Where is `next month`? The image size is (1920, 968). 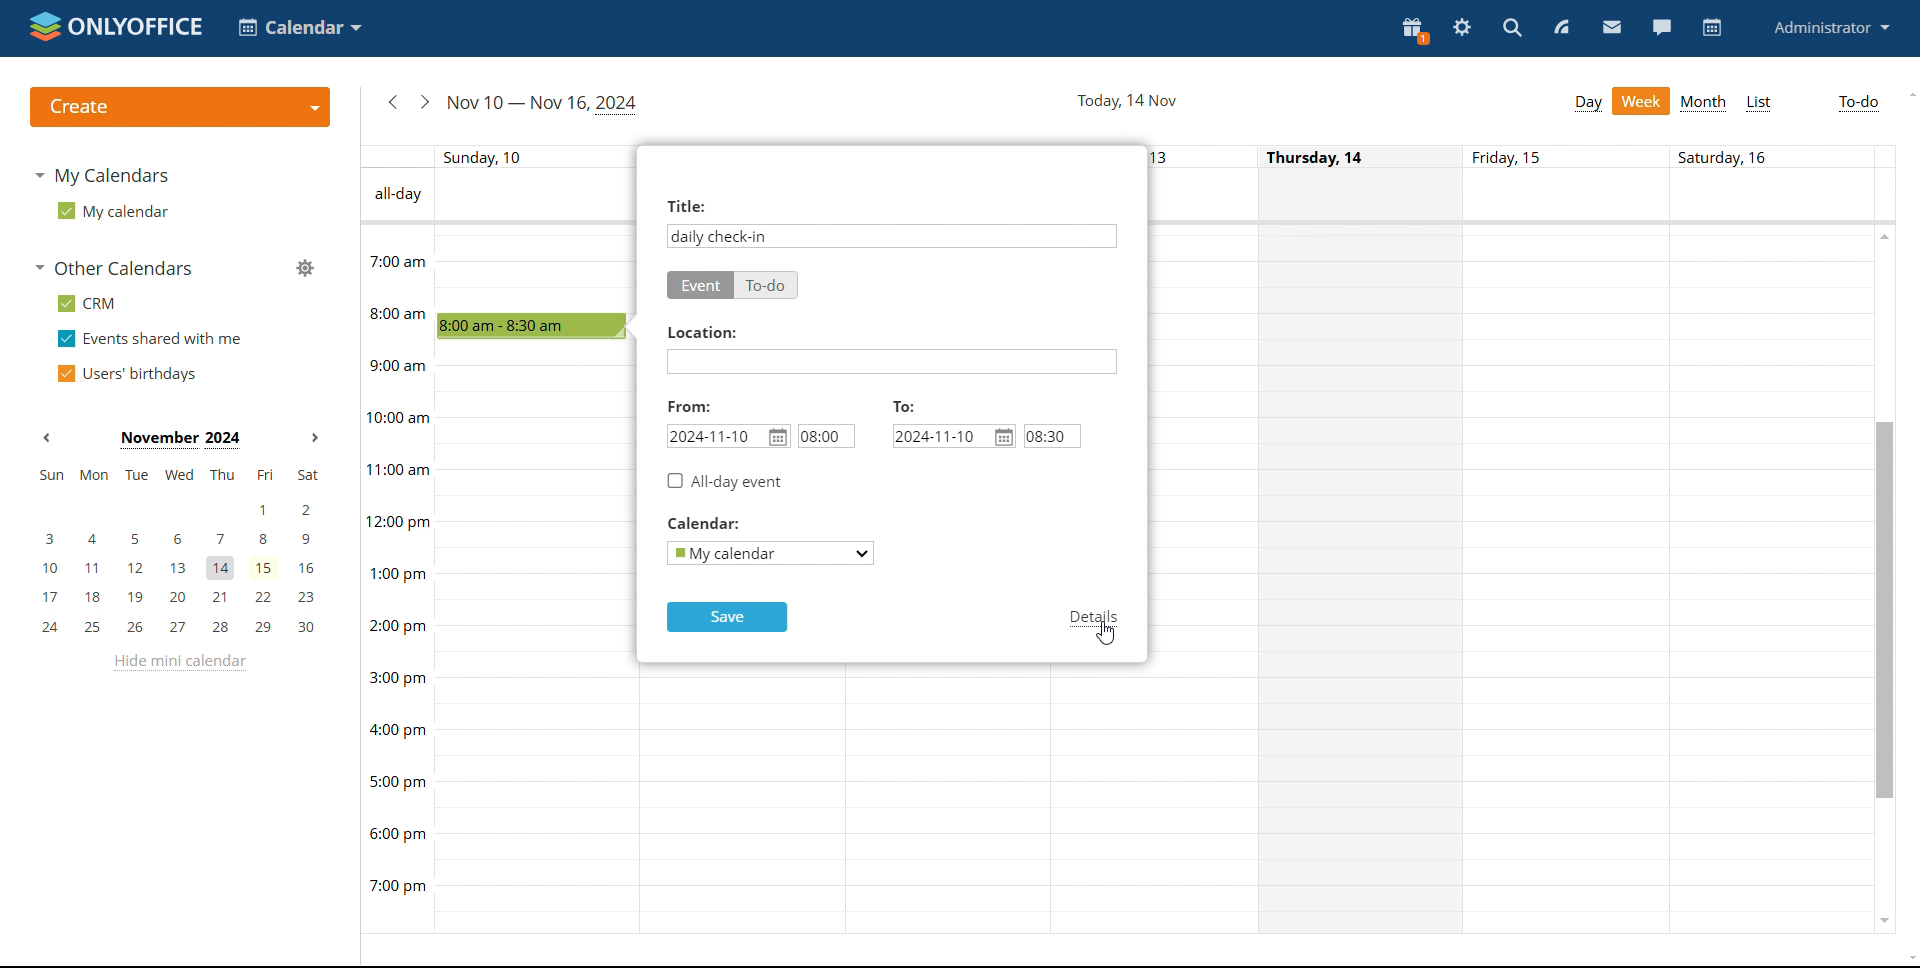
next month is located at coordinates (314, 438).